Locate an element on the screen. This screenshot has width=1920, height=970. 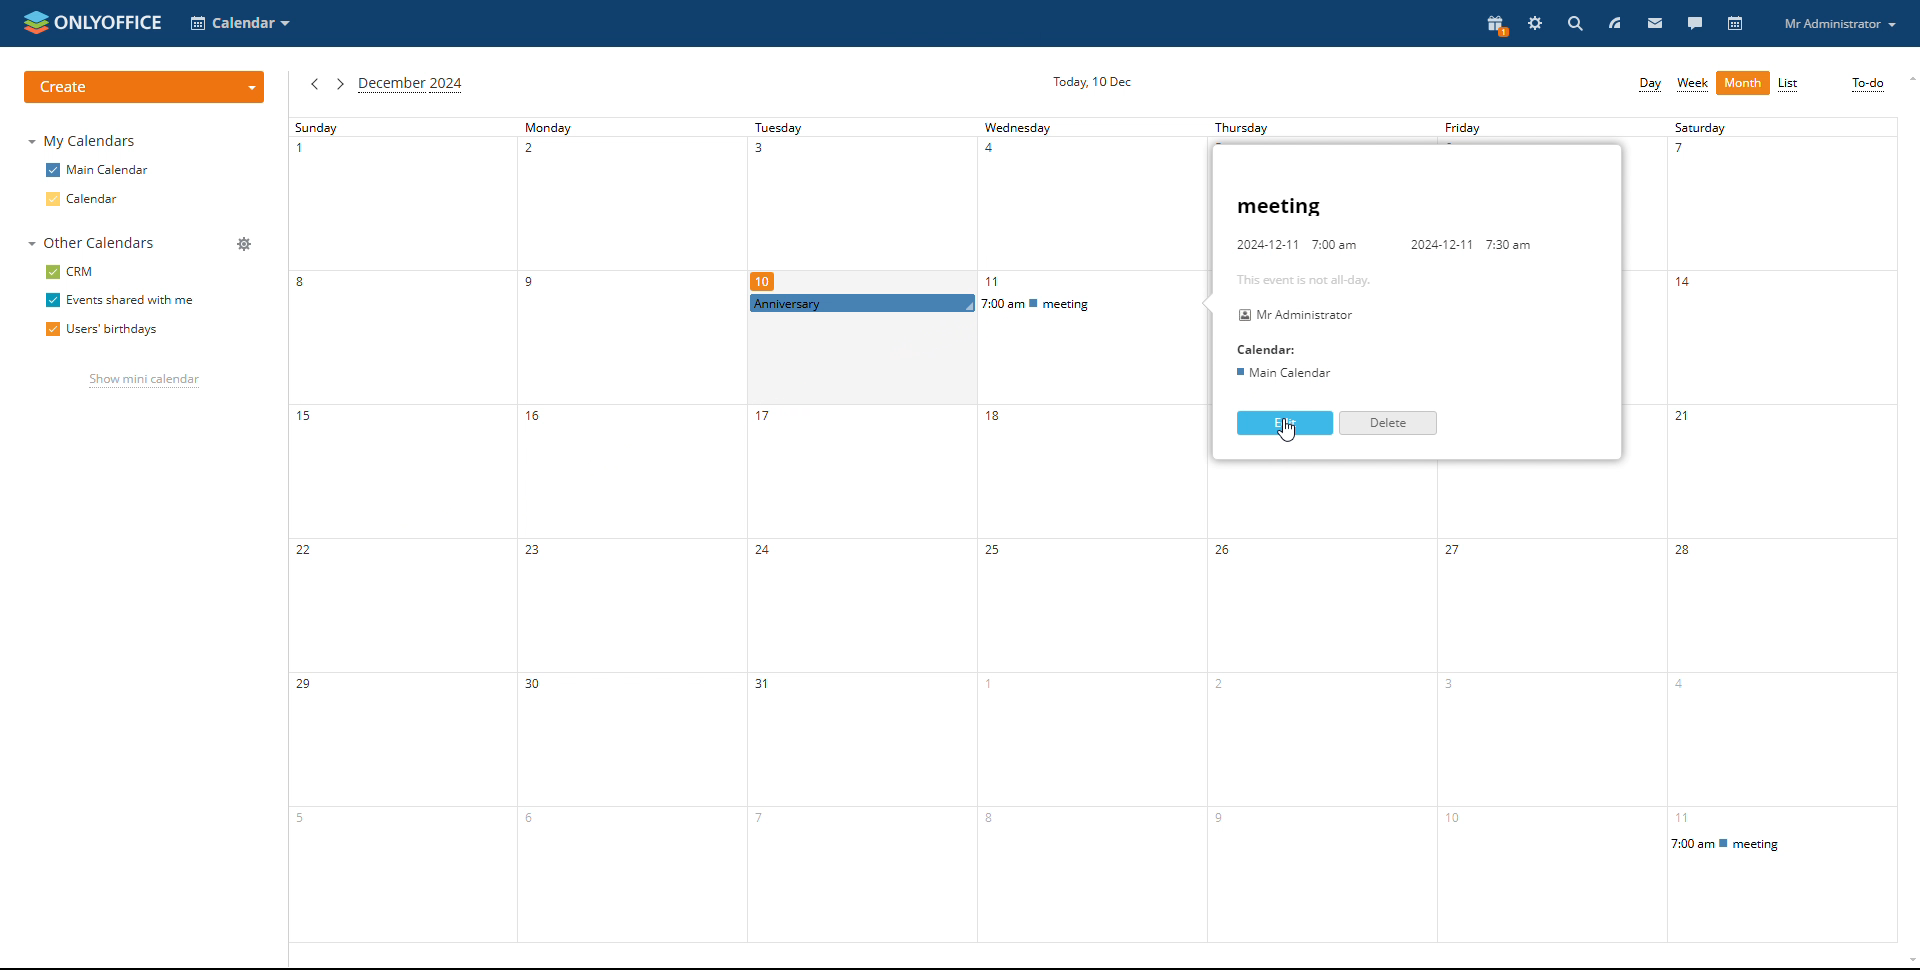
profile is located at coordinates (1838, 23).